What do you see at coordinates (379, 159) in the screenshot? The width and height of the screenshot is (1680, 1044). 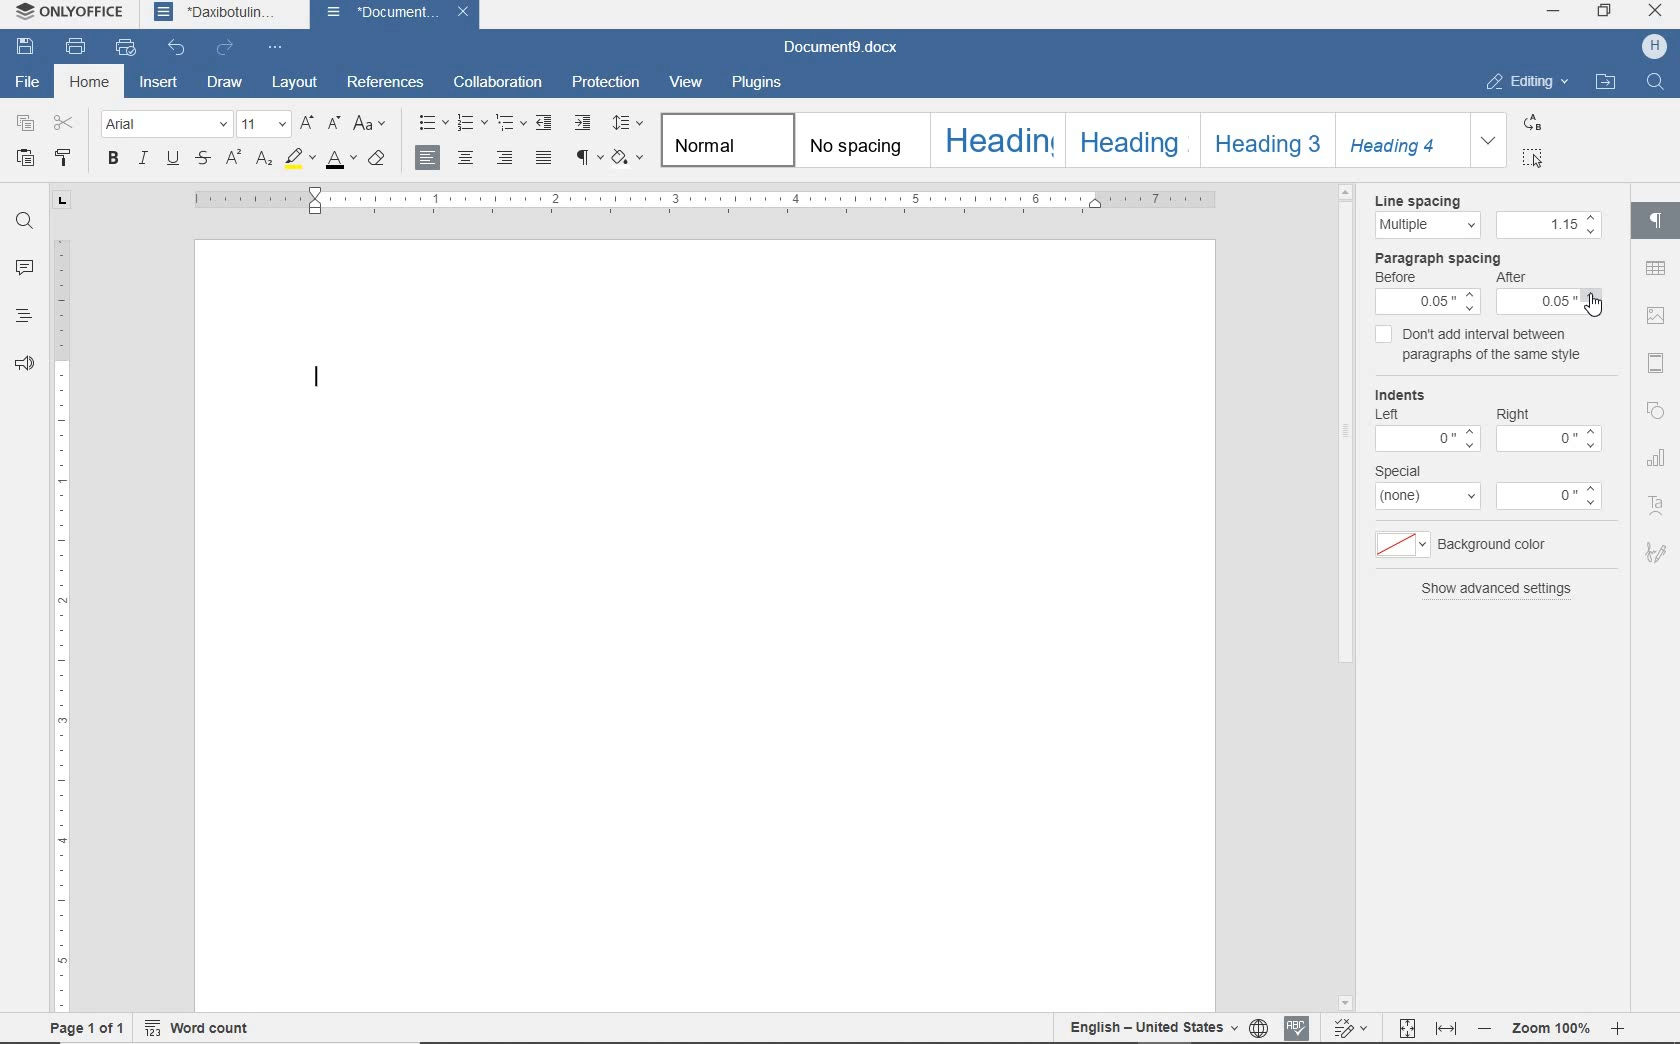 I see `clear style` at bounding box center [379, 159].